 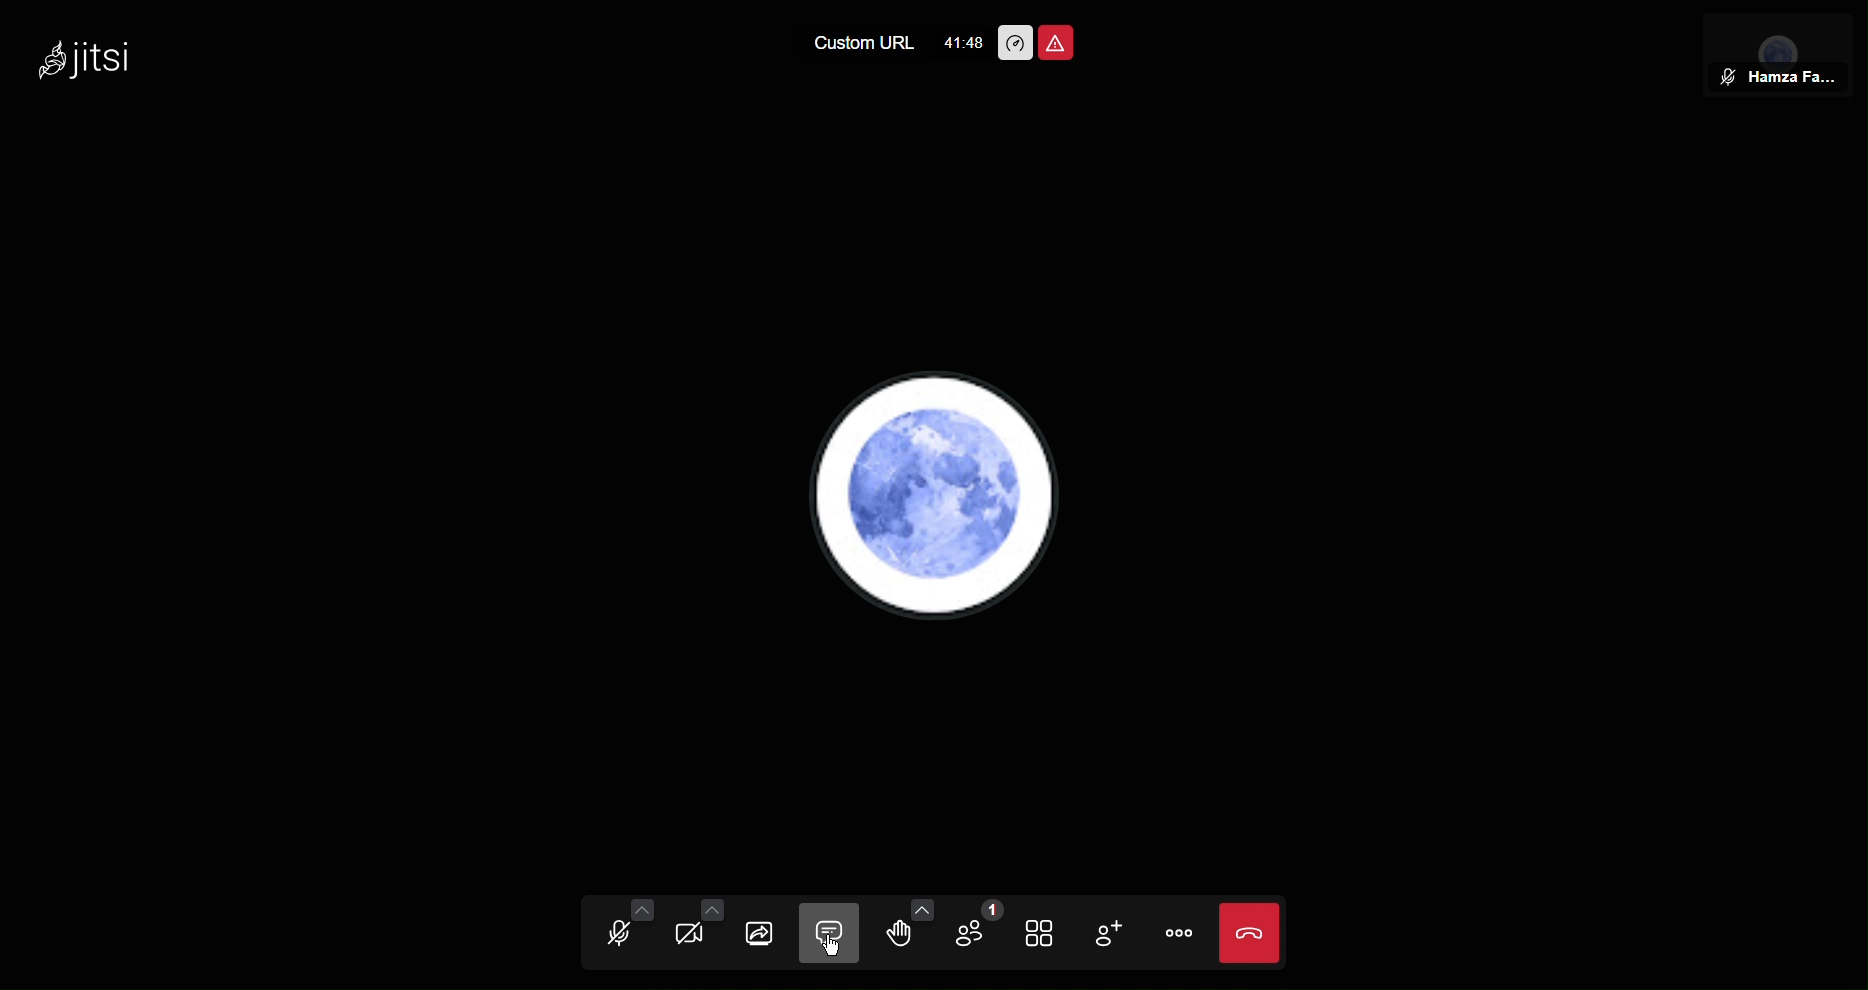 What do you see at coordinates (1776, 48) in the screenshot?
I see `Participant View` at bounding box center [1776, 48].